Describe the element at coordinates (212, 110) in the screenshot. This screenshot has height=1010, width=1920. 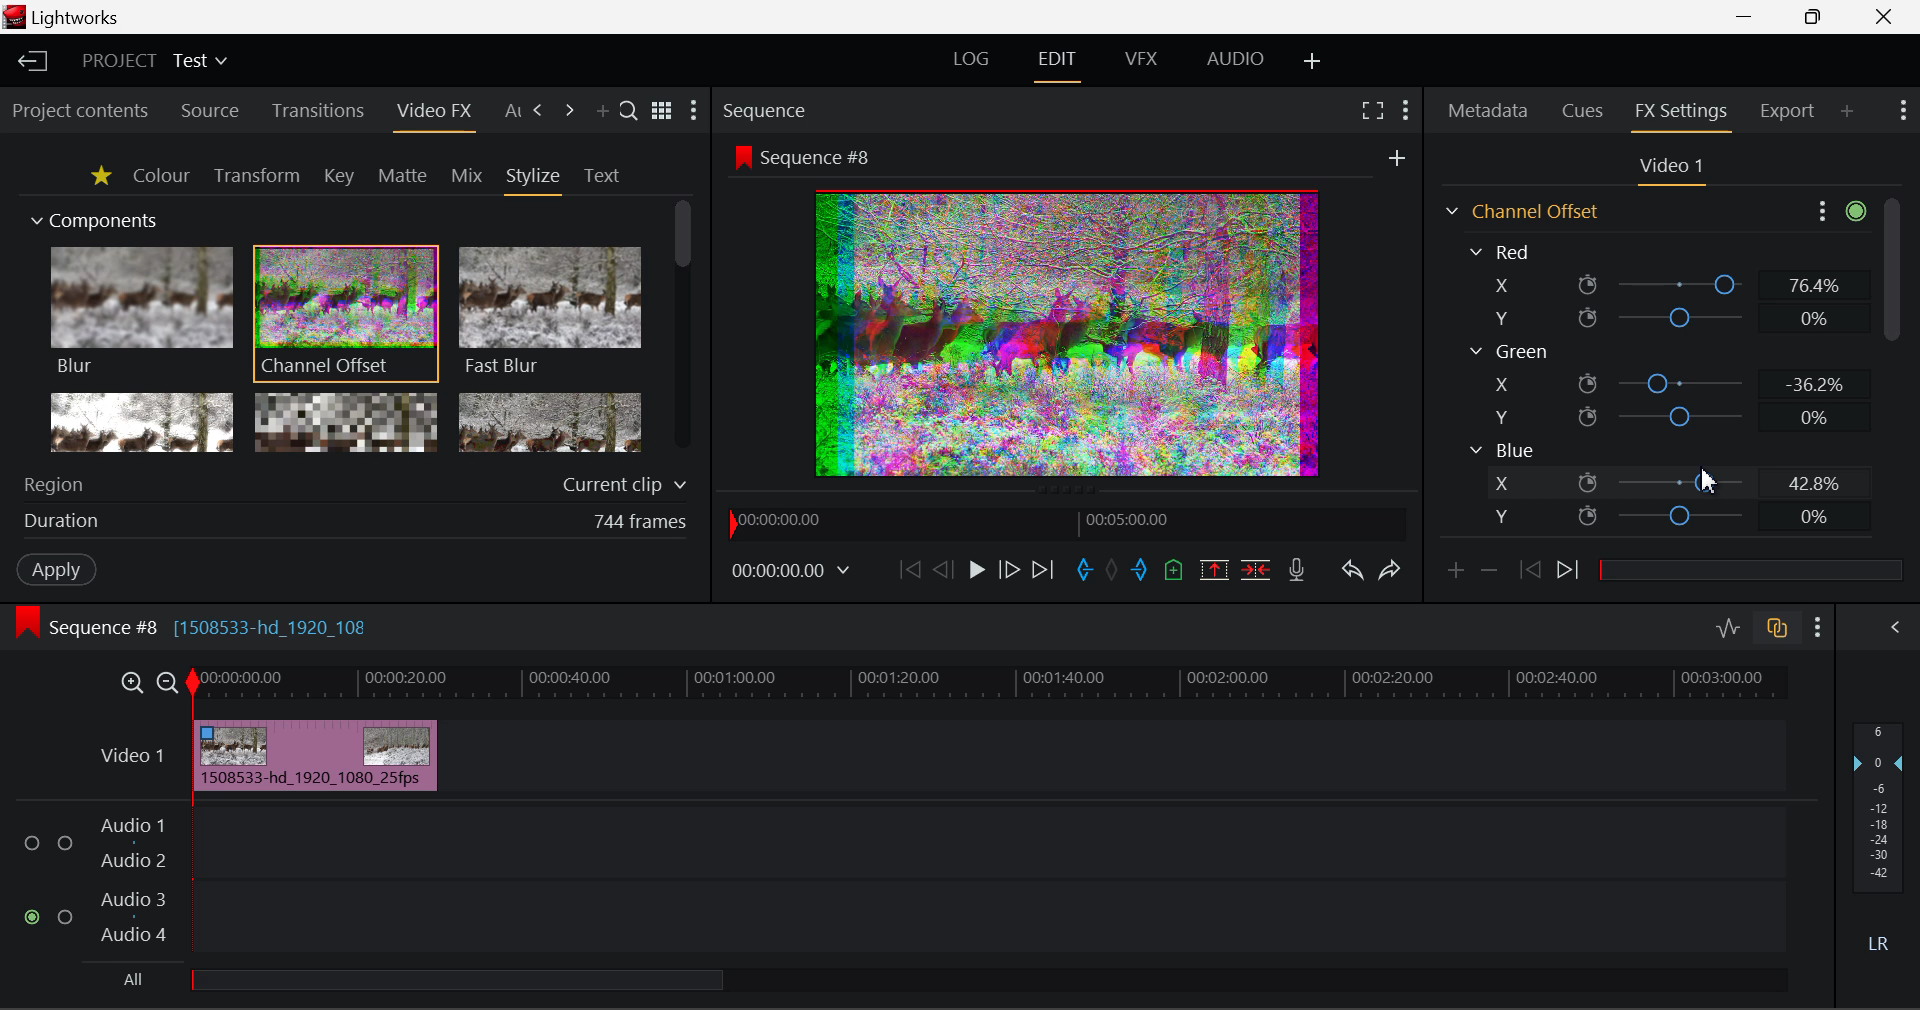
I see `Source` at that location.